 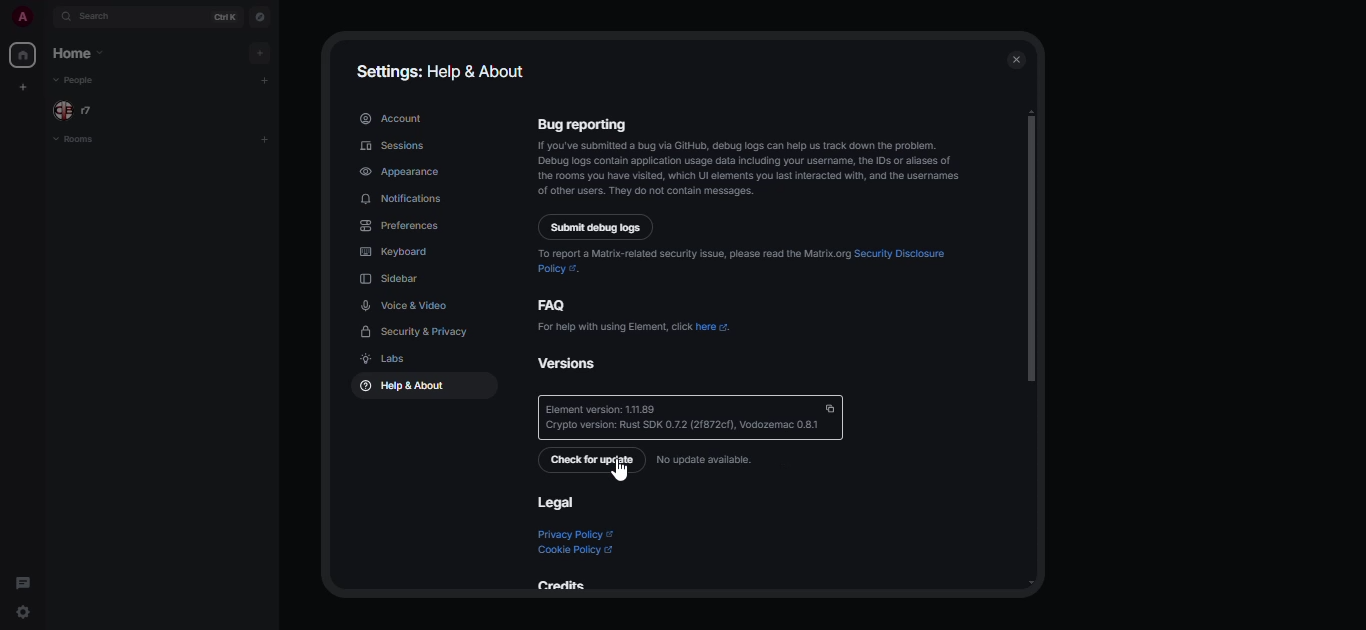 What do you see at coordinates (381, 359) in the screenshot?
I see `labs` at bounding box center [381, 359].